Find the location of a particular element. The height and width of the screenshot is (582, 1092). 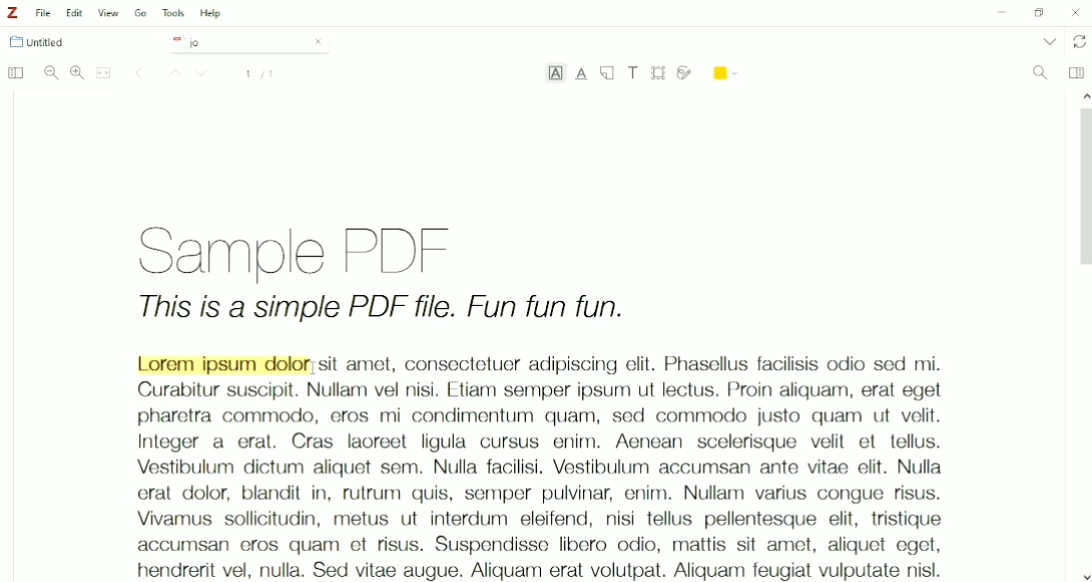

Minimize is located at coordinates (999, 14).